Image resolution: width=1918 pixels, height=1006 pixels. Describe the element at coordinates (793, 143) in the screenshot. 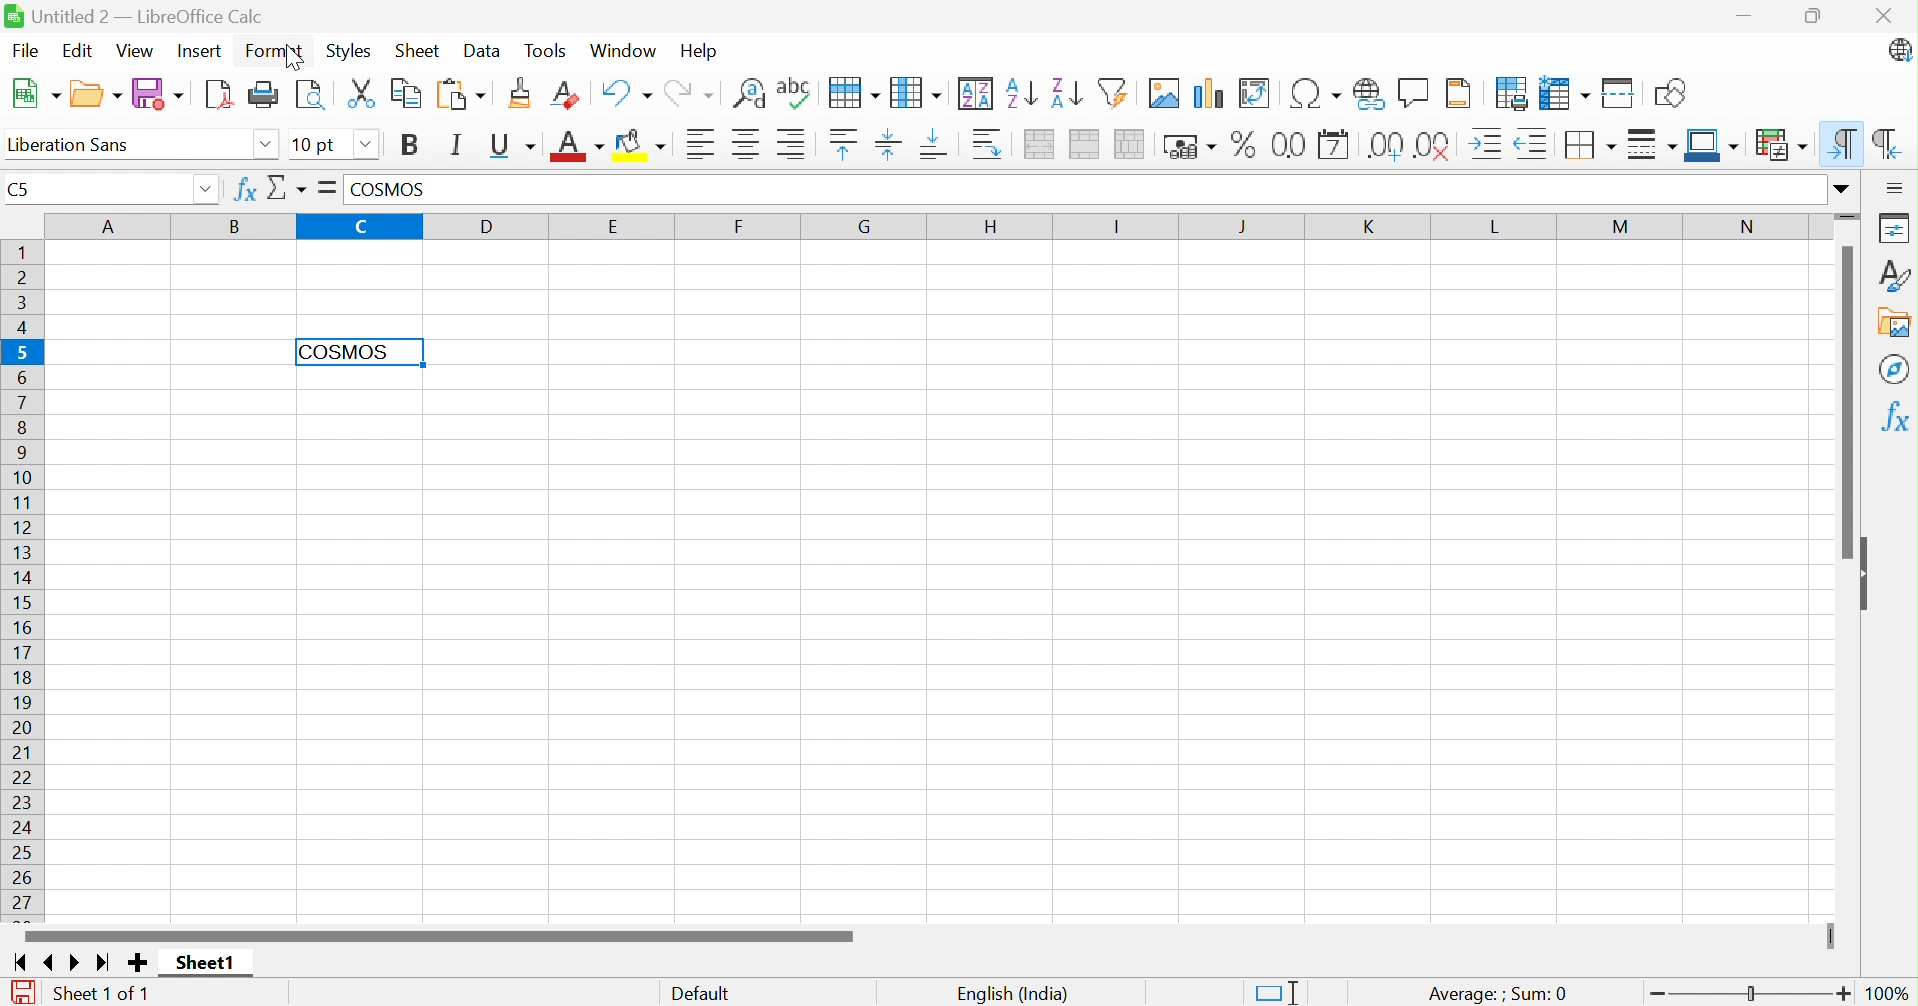

I see `Align Right` at that location.